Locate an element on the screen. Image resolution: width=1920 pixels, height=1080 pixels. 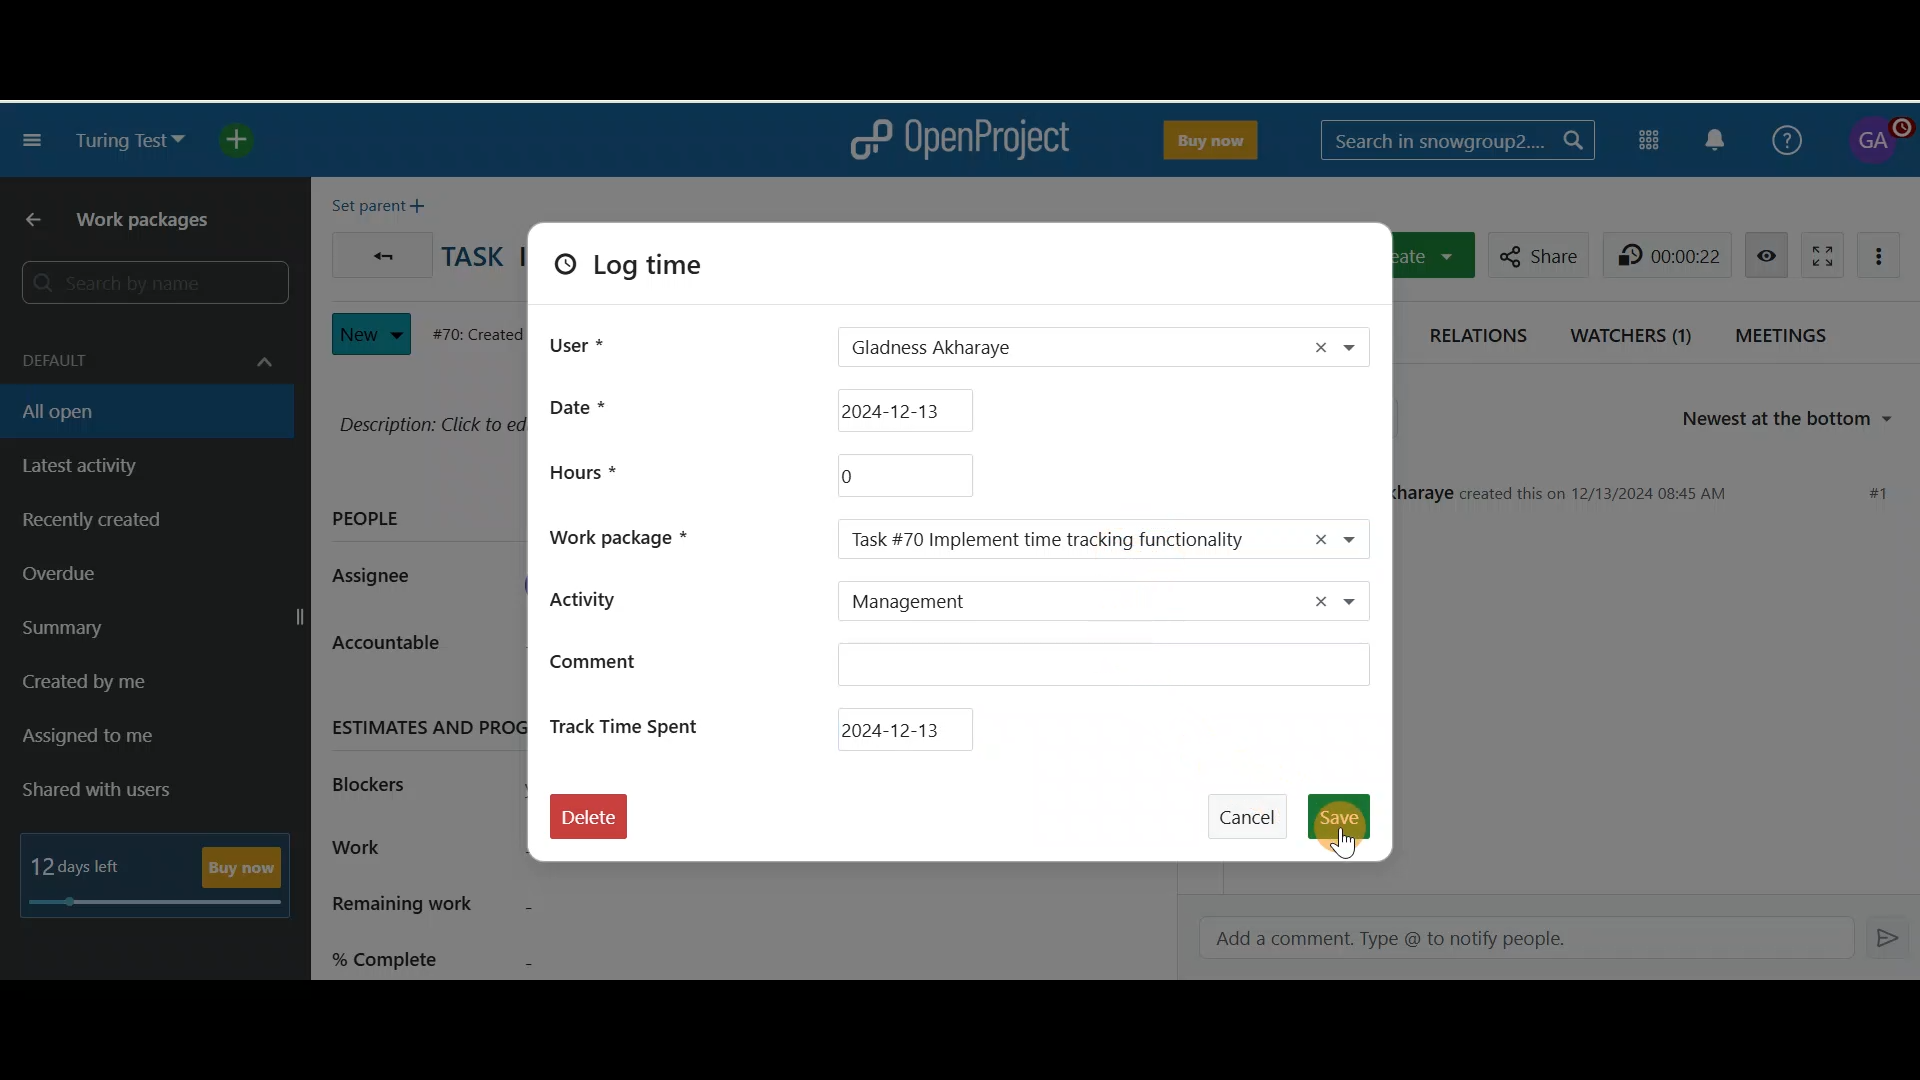
Modules is located at coordinates (1652, 137).